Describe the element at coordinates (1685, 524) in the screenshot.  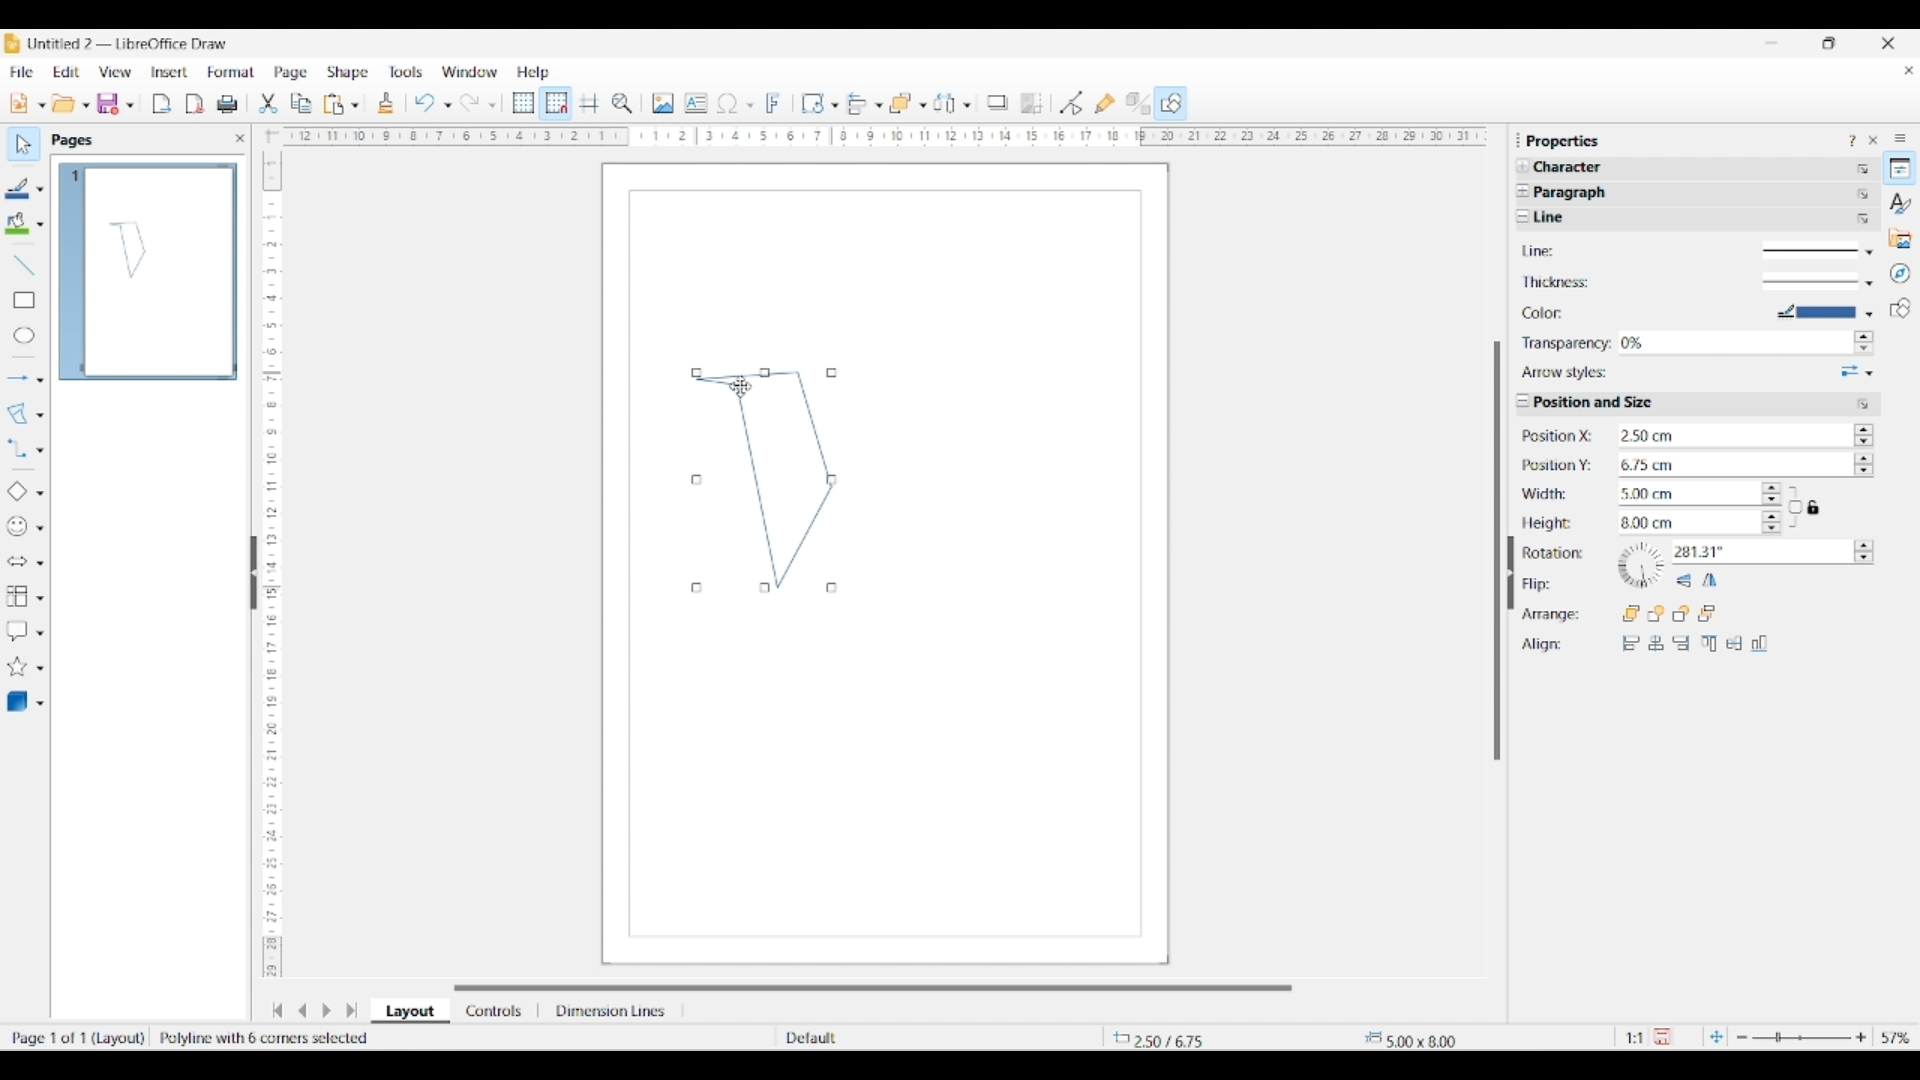
I see `Type height` at that location.